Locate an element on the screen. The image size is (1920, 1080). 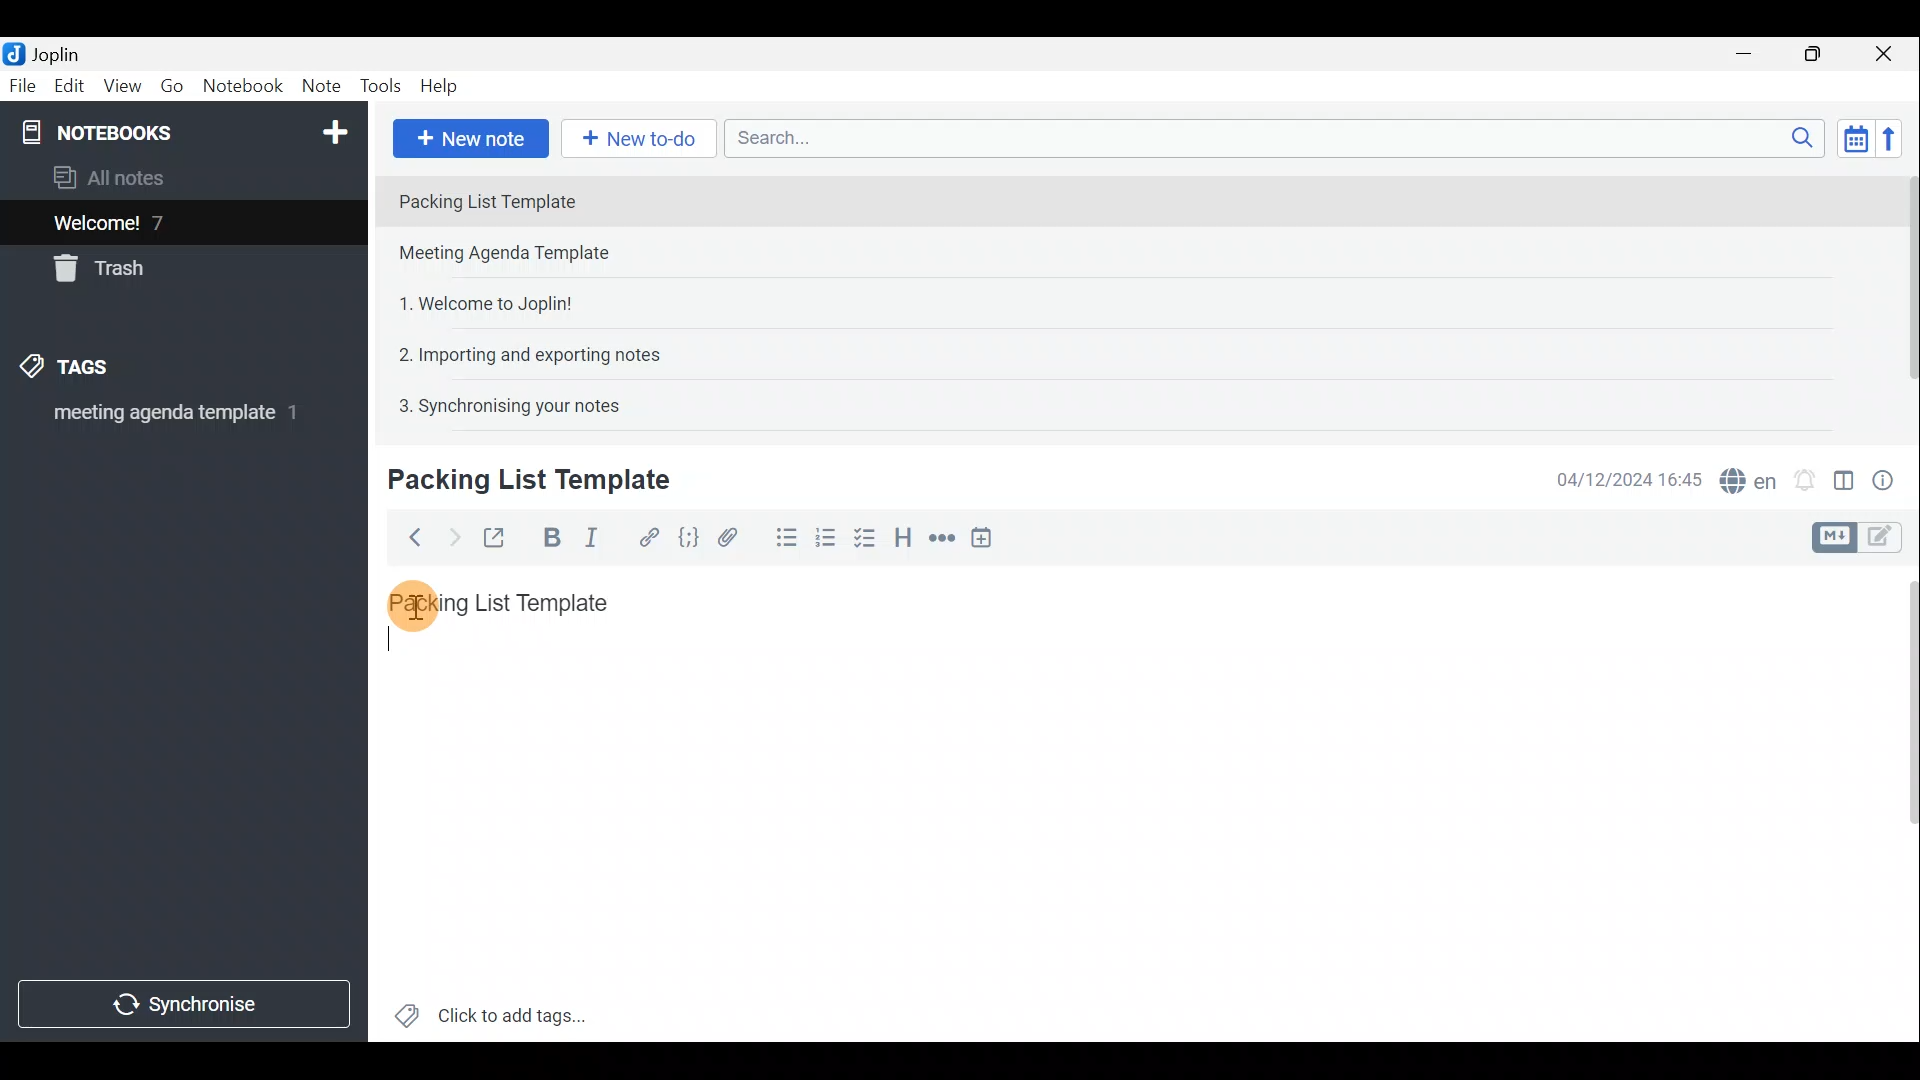
Note 5 is located at coordinates (501, 403).